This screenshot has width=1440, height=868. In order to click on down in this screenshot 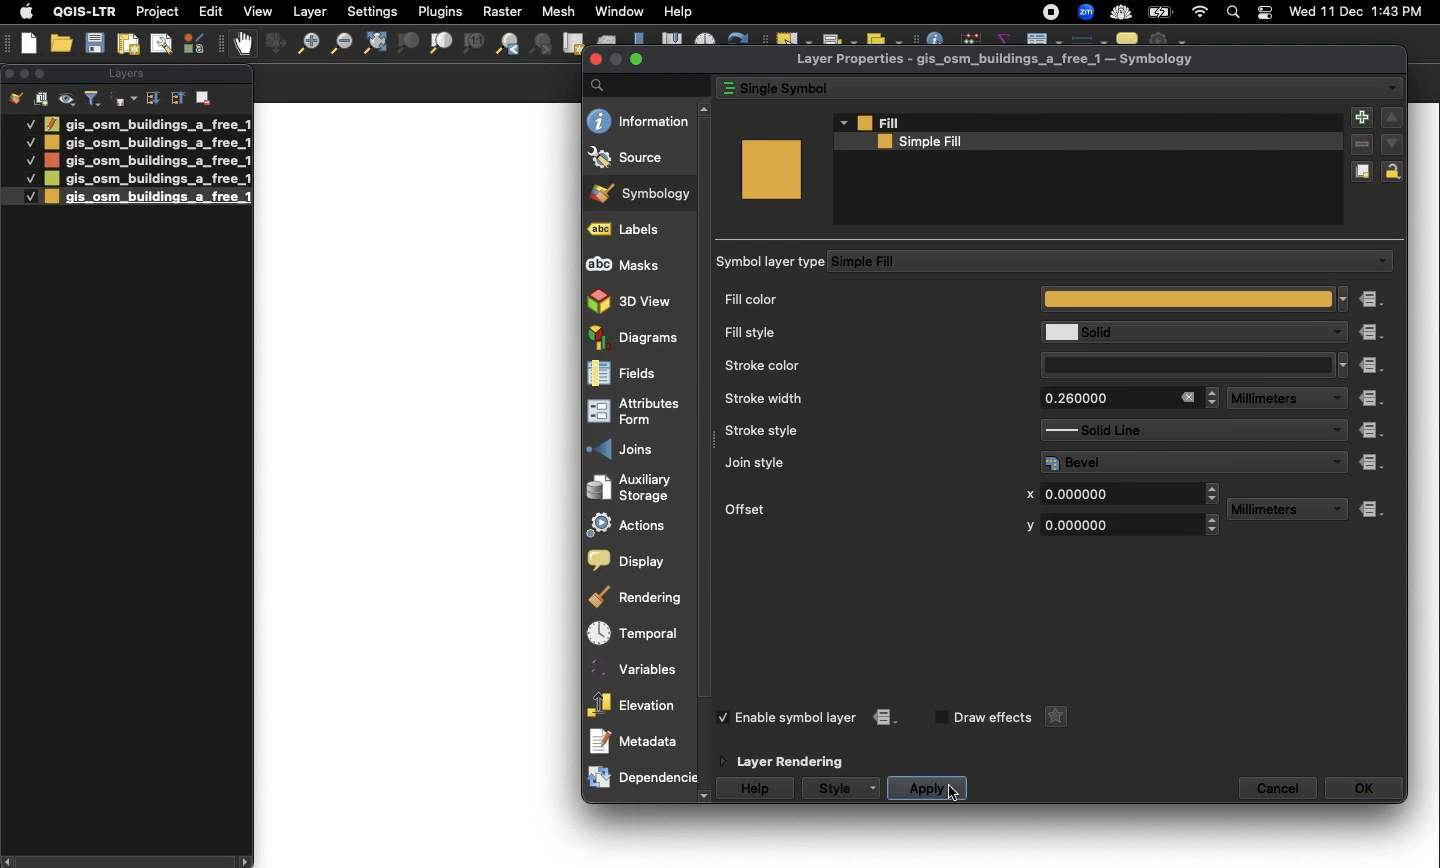, I will do `click(705, 797)`.